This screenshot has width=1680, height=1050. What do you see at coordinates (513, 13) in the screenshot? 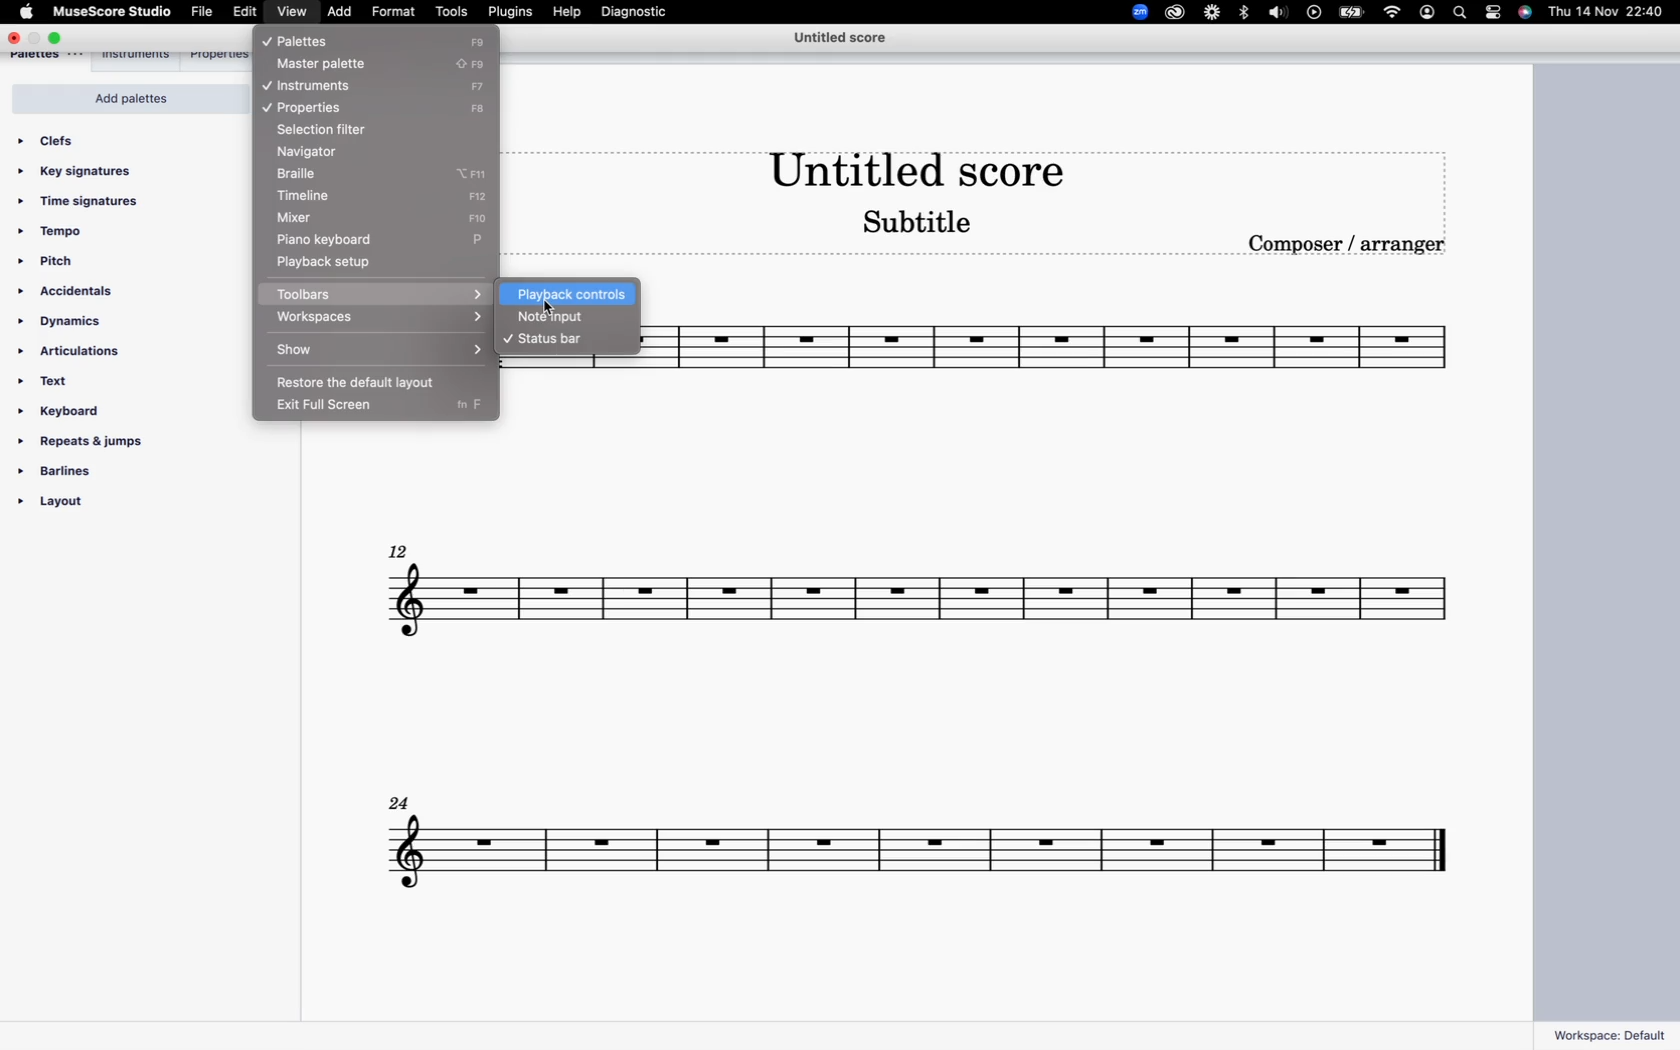
I see `plugins` at bounding box center [513, 13].